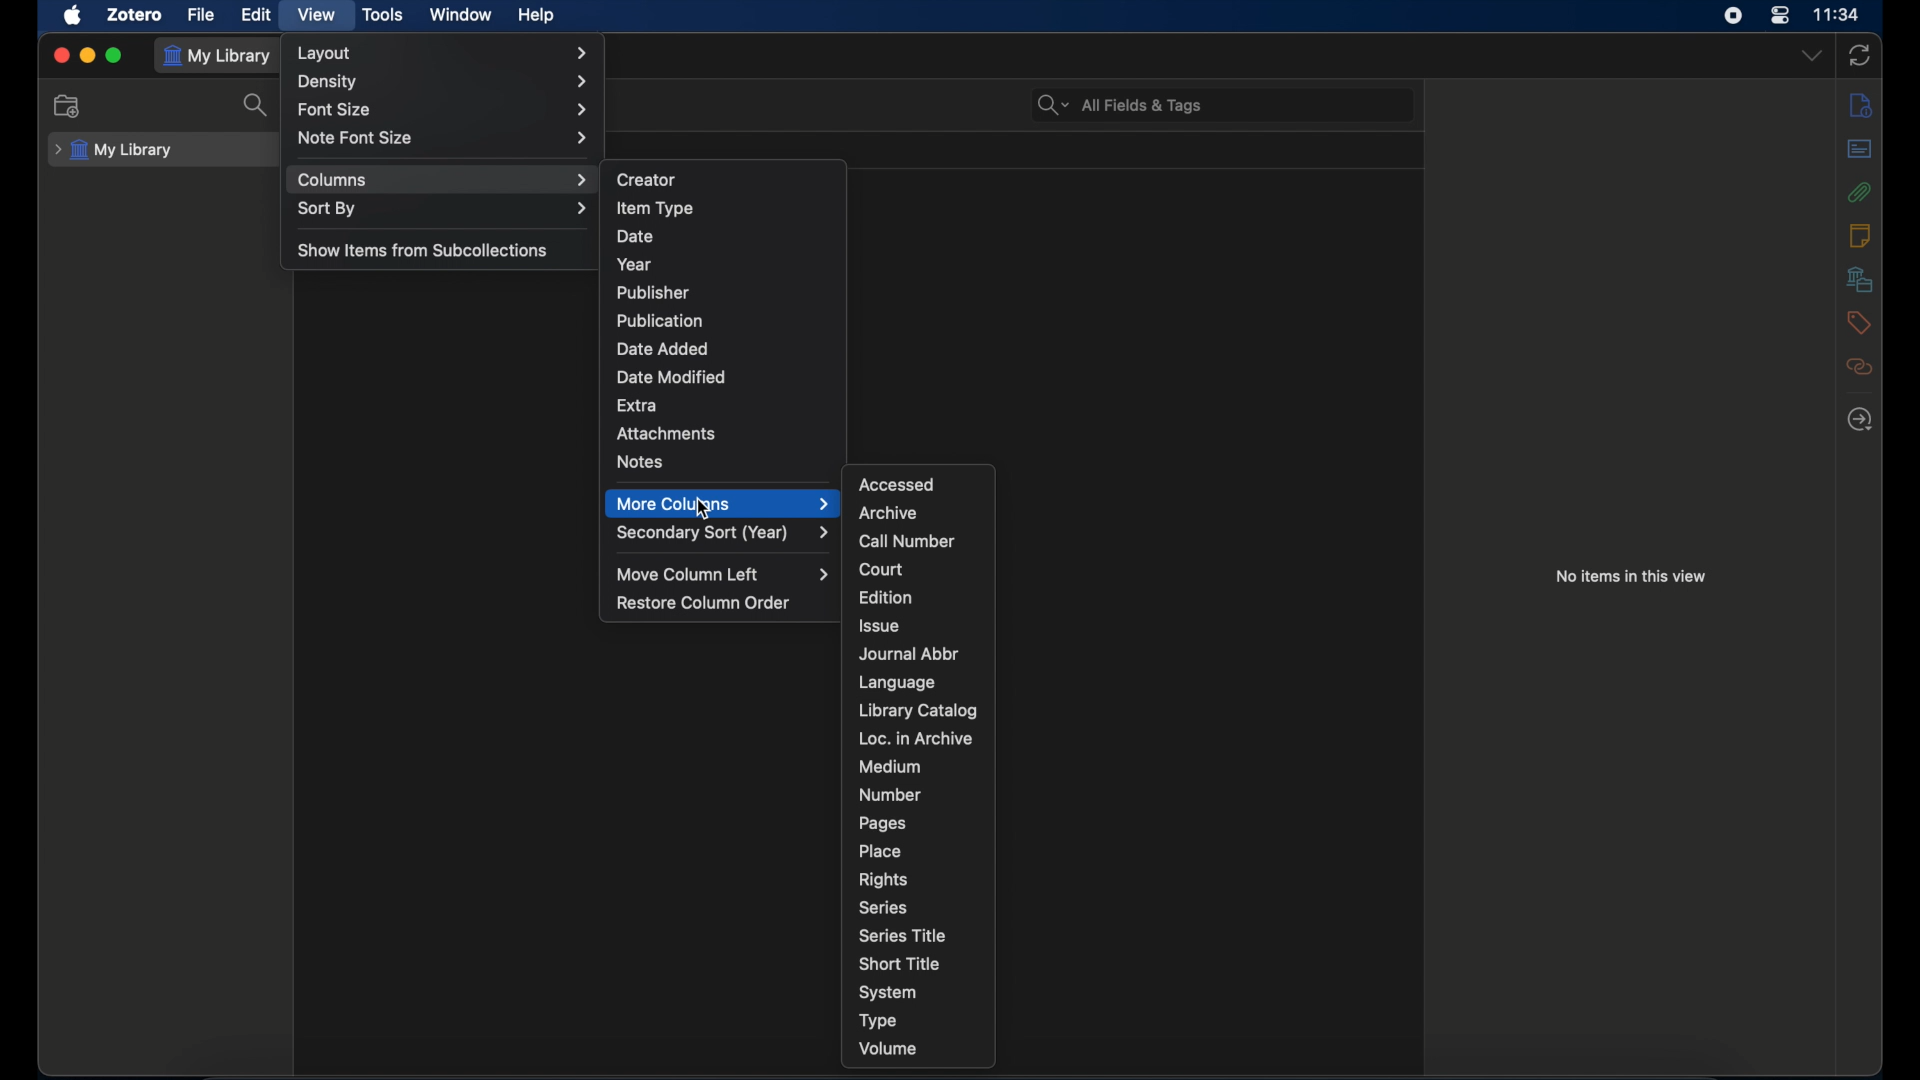  What do you see at coordinates (883, 880) in the screenshot?
I see `rights` at bounding box center [883, 880].